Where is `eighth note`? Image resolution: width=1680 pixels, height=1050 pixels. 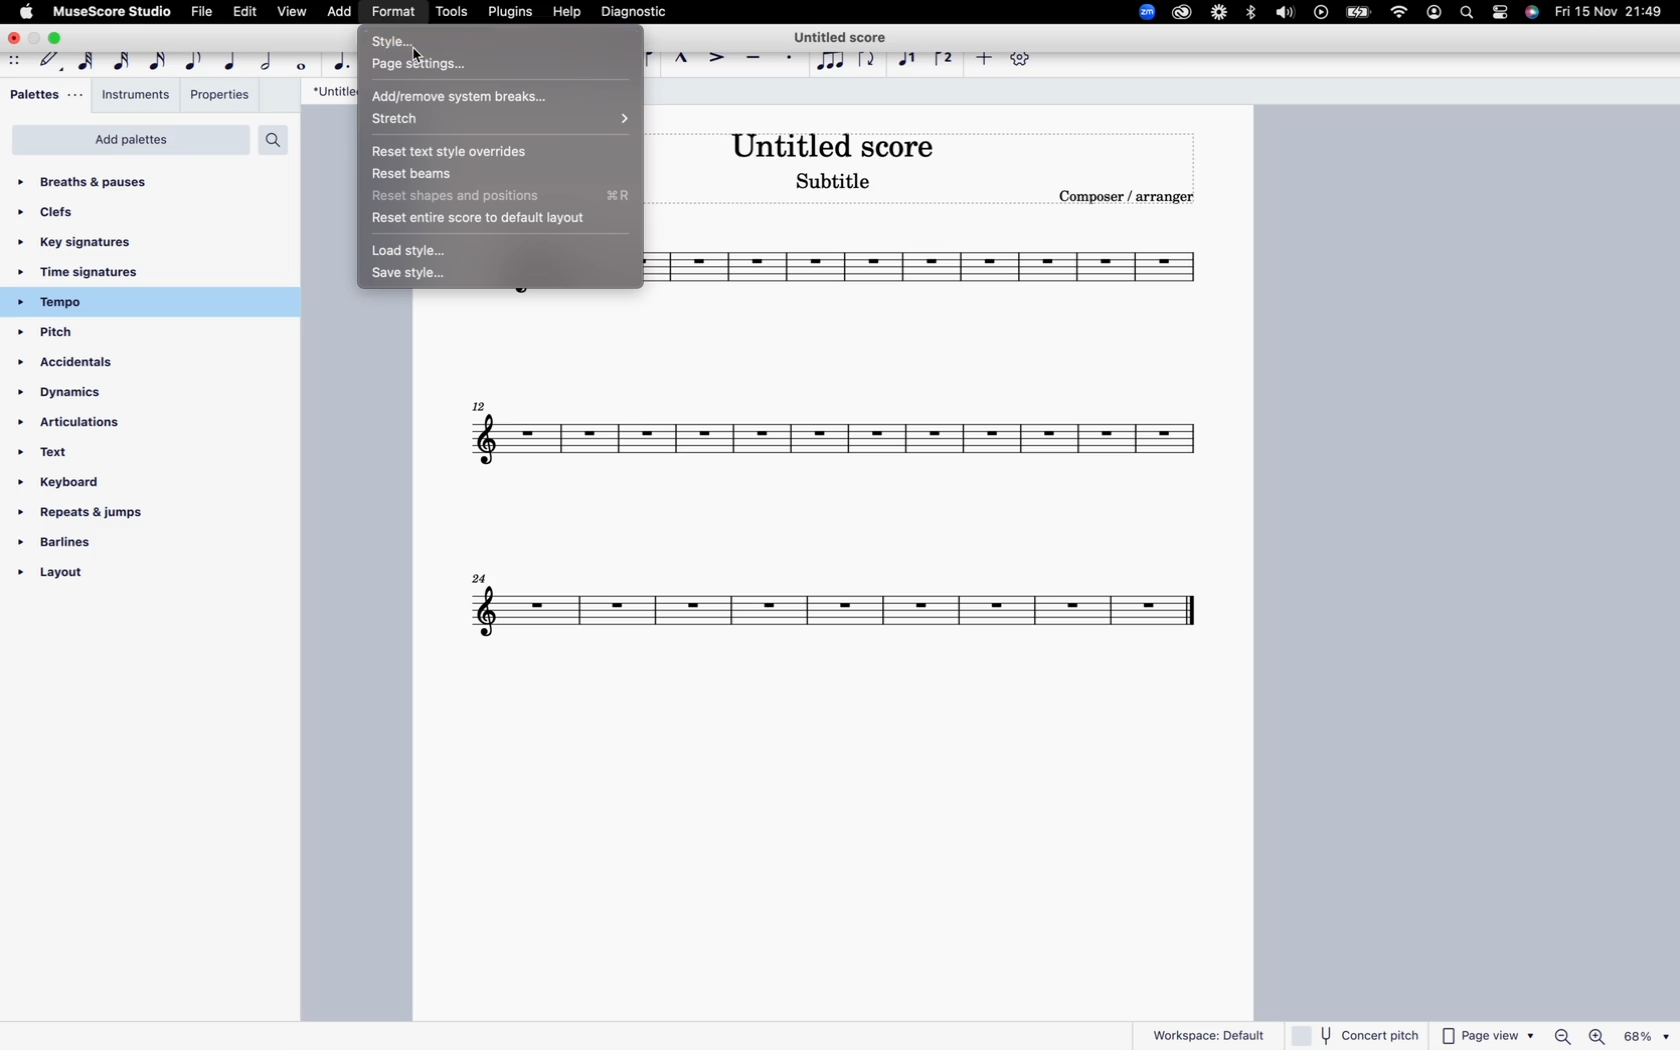 eighth note is located at coordinates (195, 58).